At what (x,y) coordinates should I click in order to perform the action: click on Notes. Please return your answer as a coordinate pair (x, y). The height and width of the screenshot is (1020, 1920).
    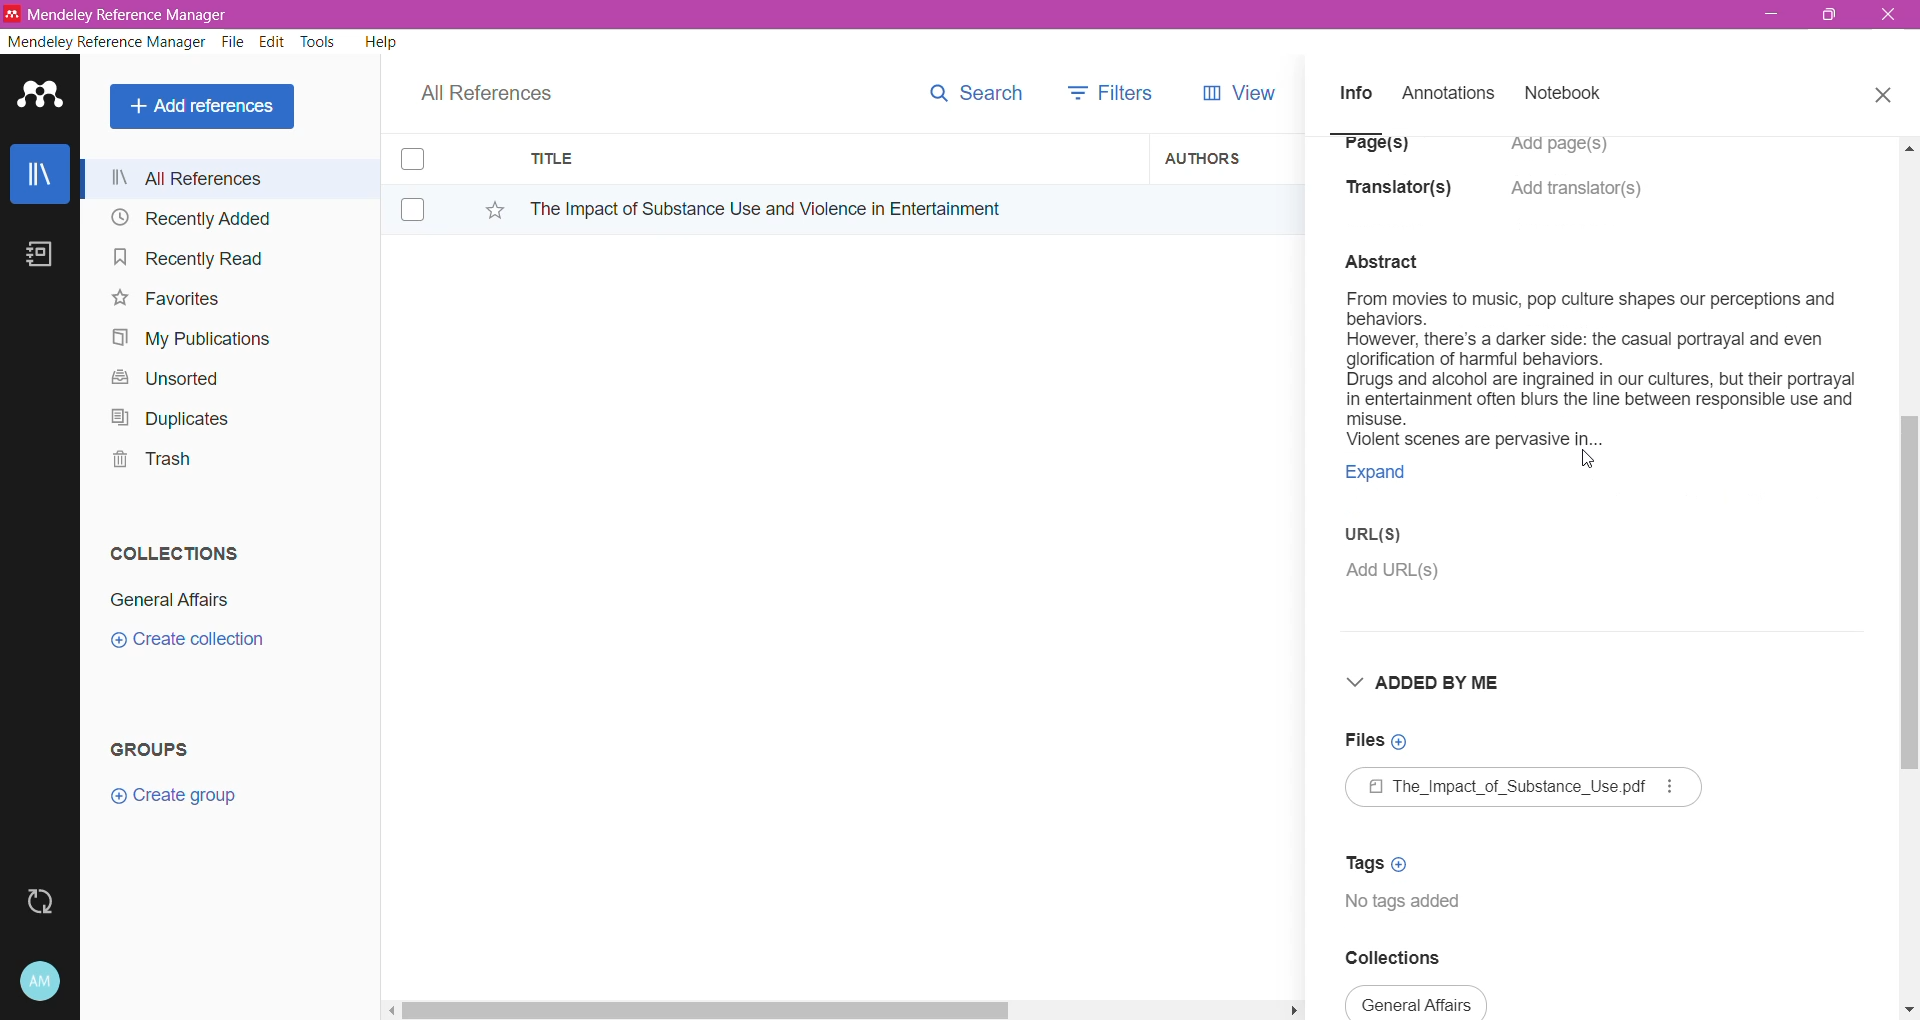
    Looking at the image, I should click on (44, 256).